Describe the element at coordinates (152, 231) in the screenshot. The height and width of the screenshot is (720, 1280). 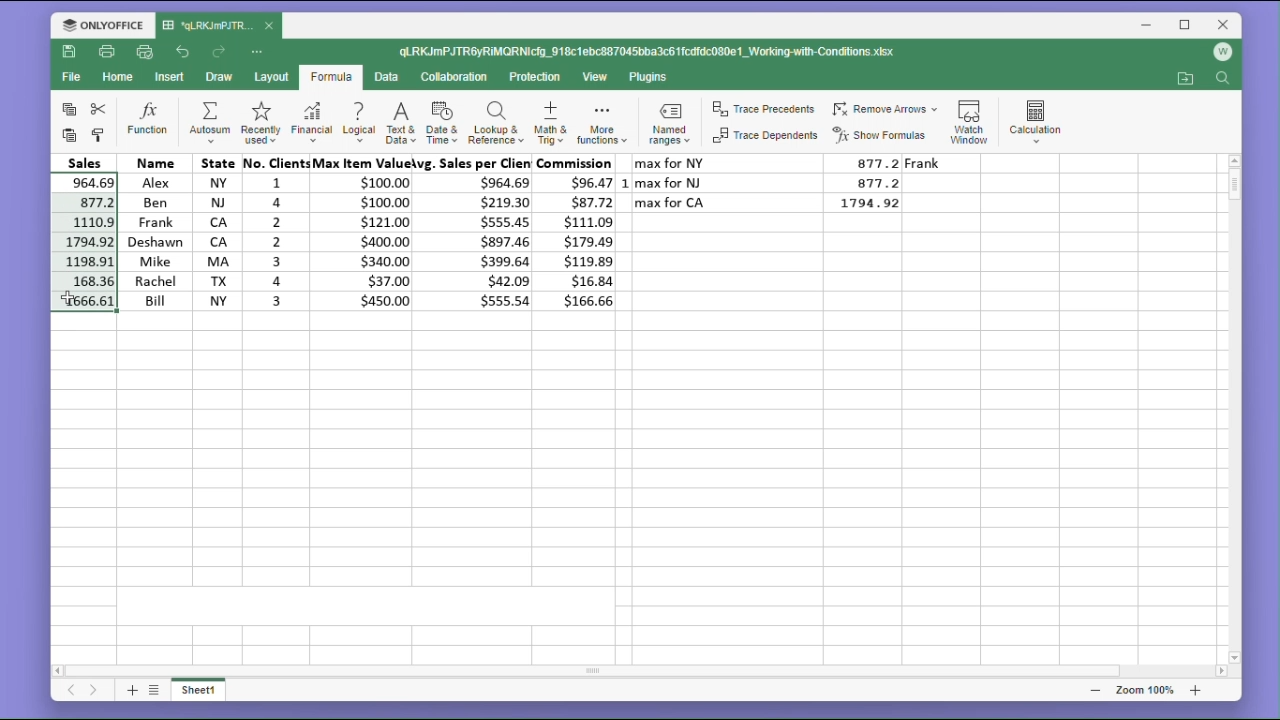
I see `names` at that location.